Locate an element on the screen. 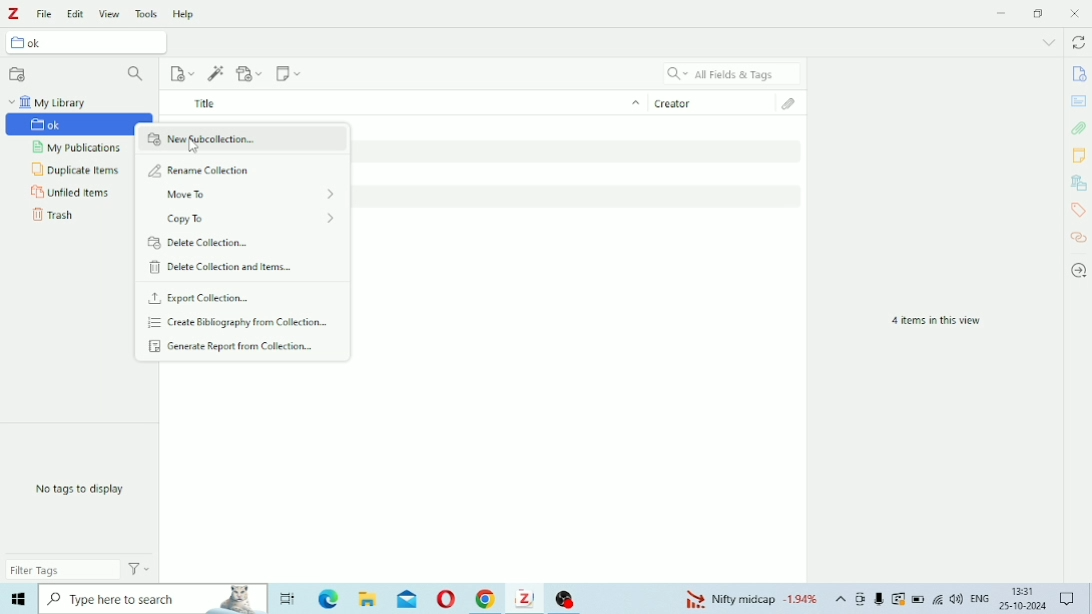  Libraries and Collections is located at coordinates (1077, 183).